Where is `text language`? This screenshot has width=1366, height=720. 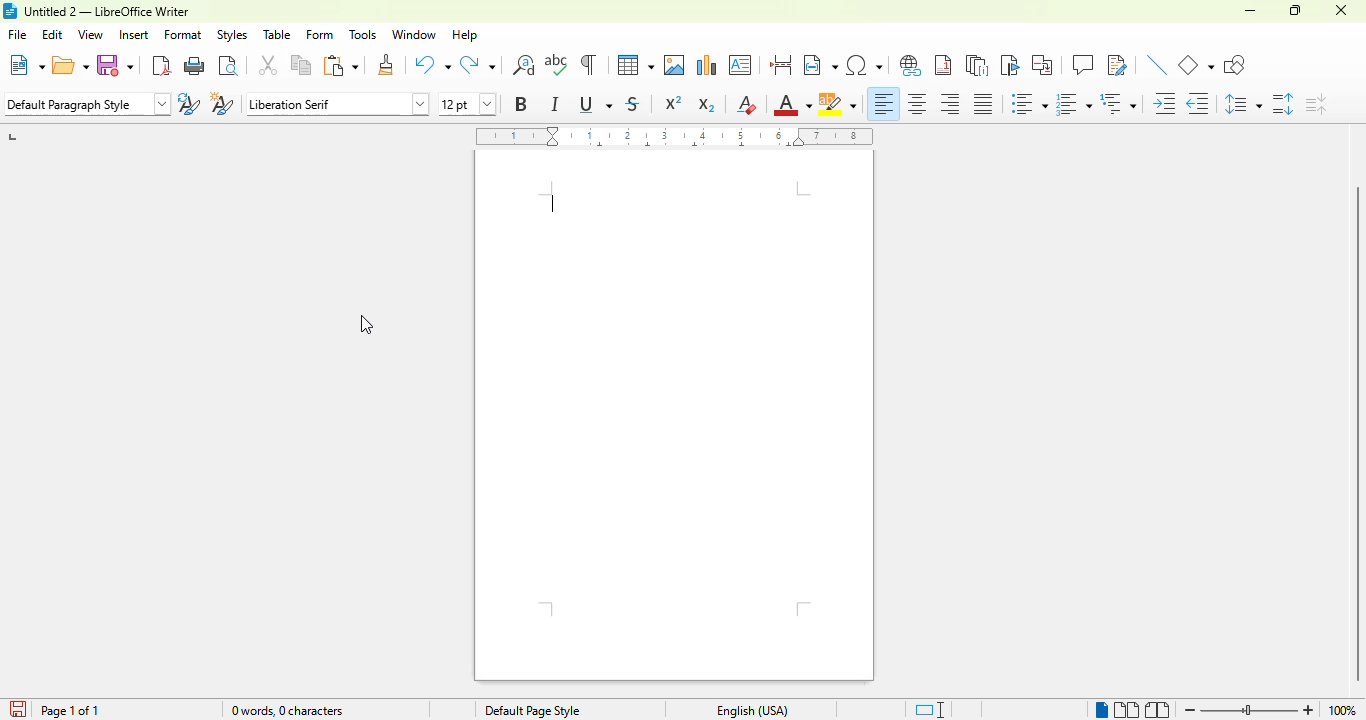
text language is located at coordinates (753, 710).